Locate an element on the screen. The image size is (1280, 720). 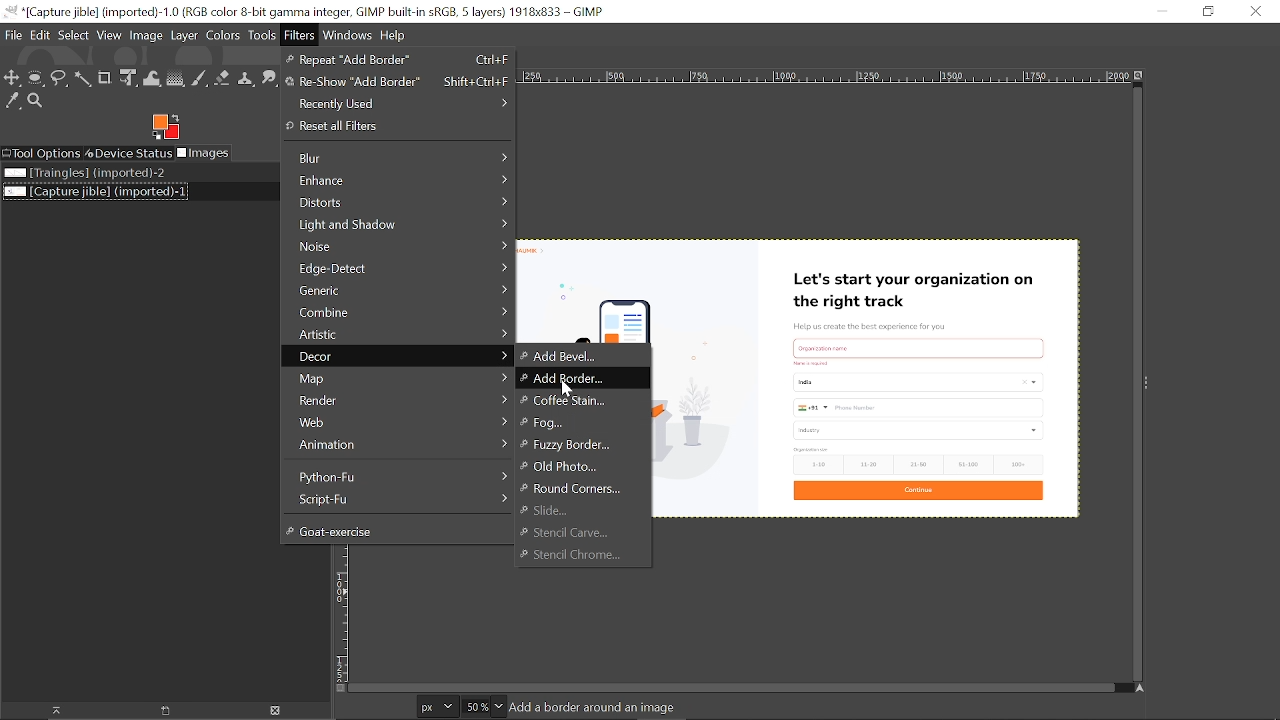
coffee stain is located at coordinates (568, 399).